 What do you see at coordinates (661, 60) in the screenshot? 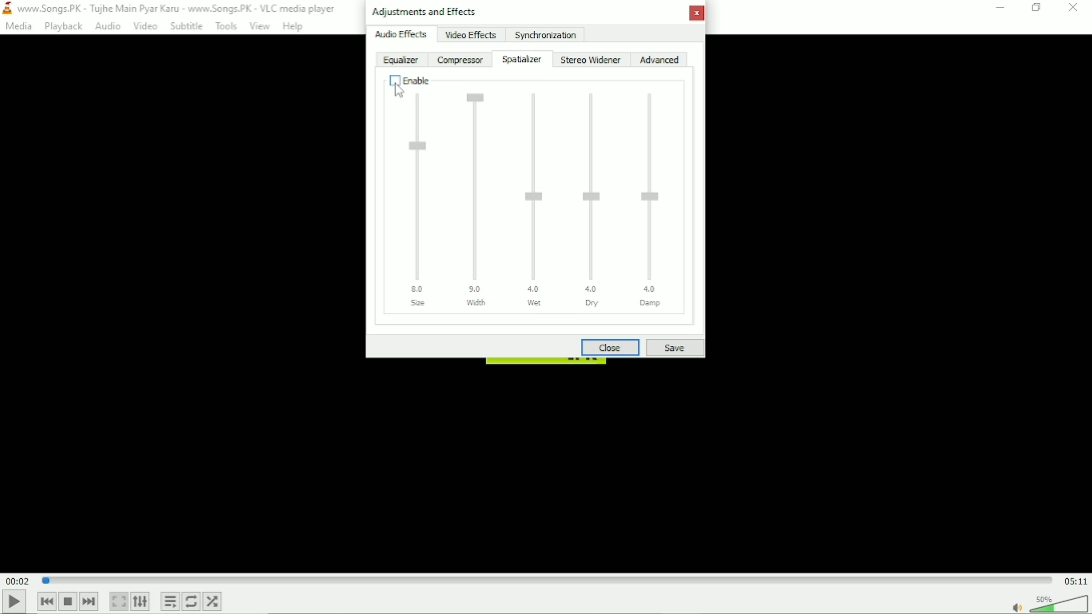
I see `Advanced` at bounding box center [661, 60].